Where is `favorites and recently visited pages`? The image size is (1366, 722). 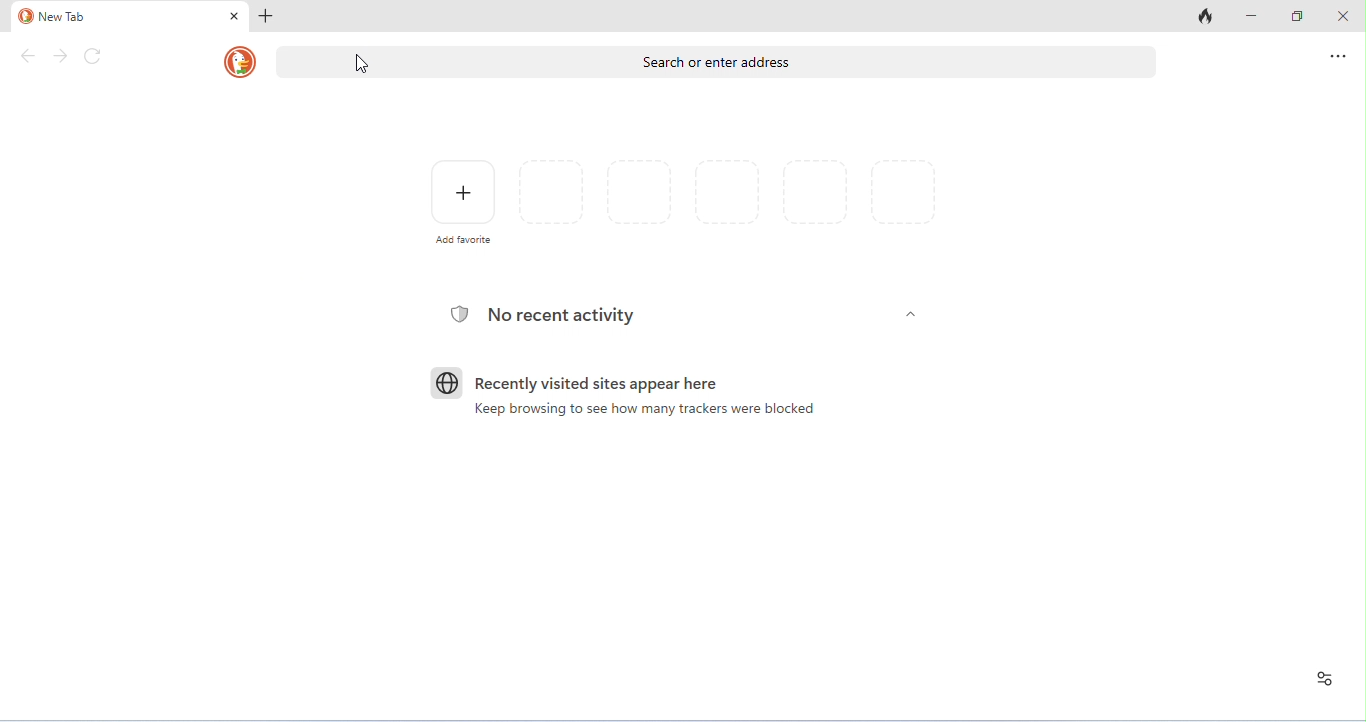 favorites and recently visited pages is located at coordinates (729, 190).